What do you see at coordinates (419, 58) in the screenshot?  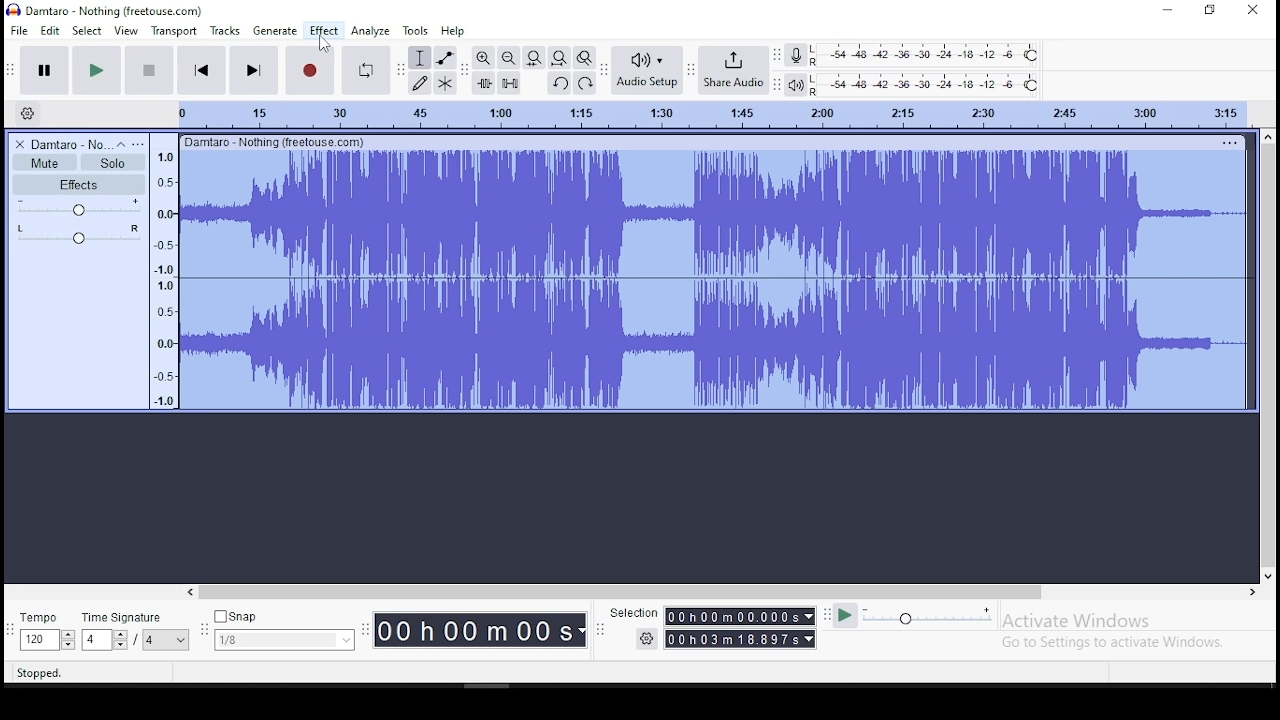 I see `selection tool` at bounding box center [419, 58].